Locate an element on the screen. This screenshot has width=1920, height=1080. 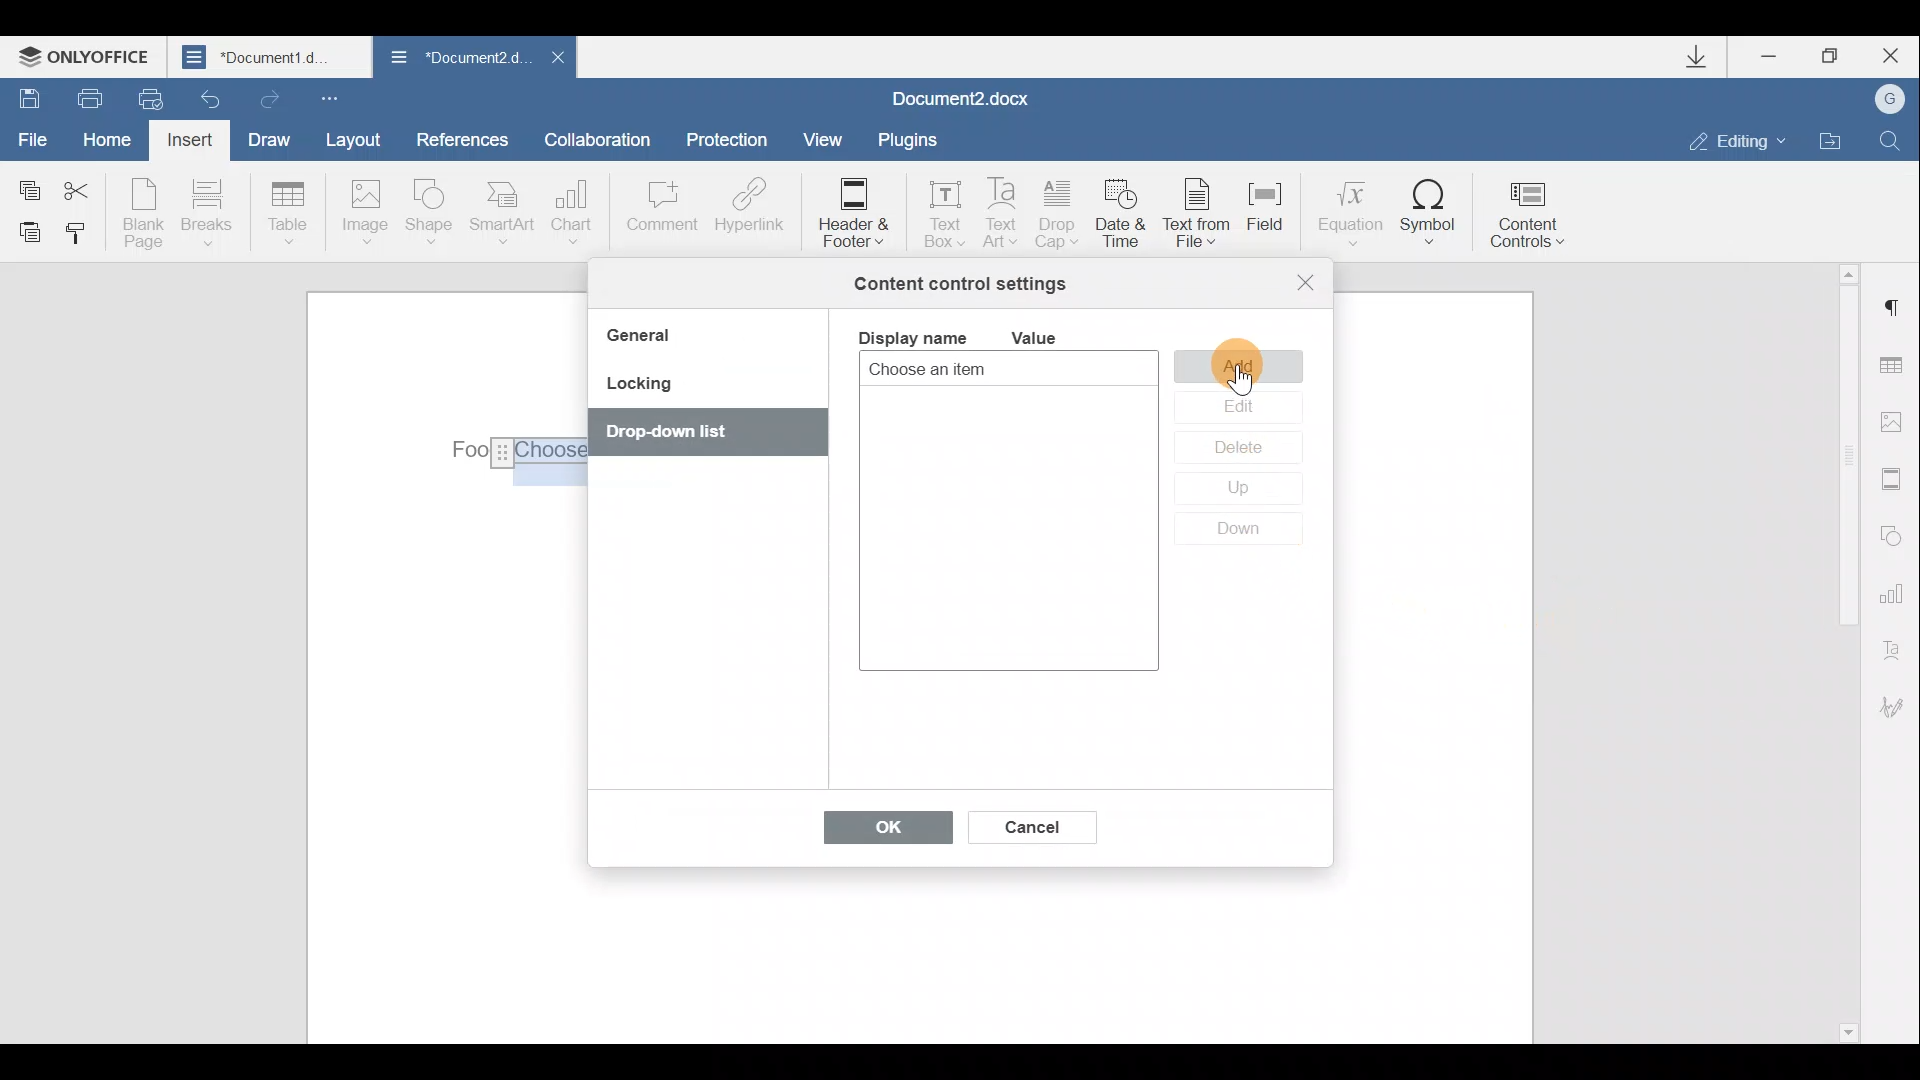
Document2.docx is located at coordinates (962, 96).